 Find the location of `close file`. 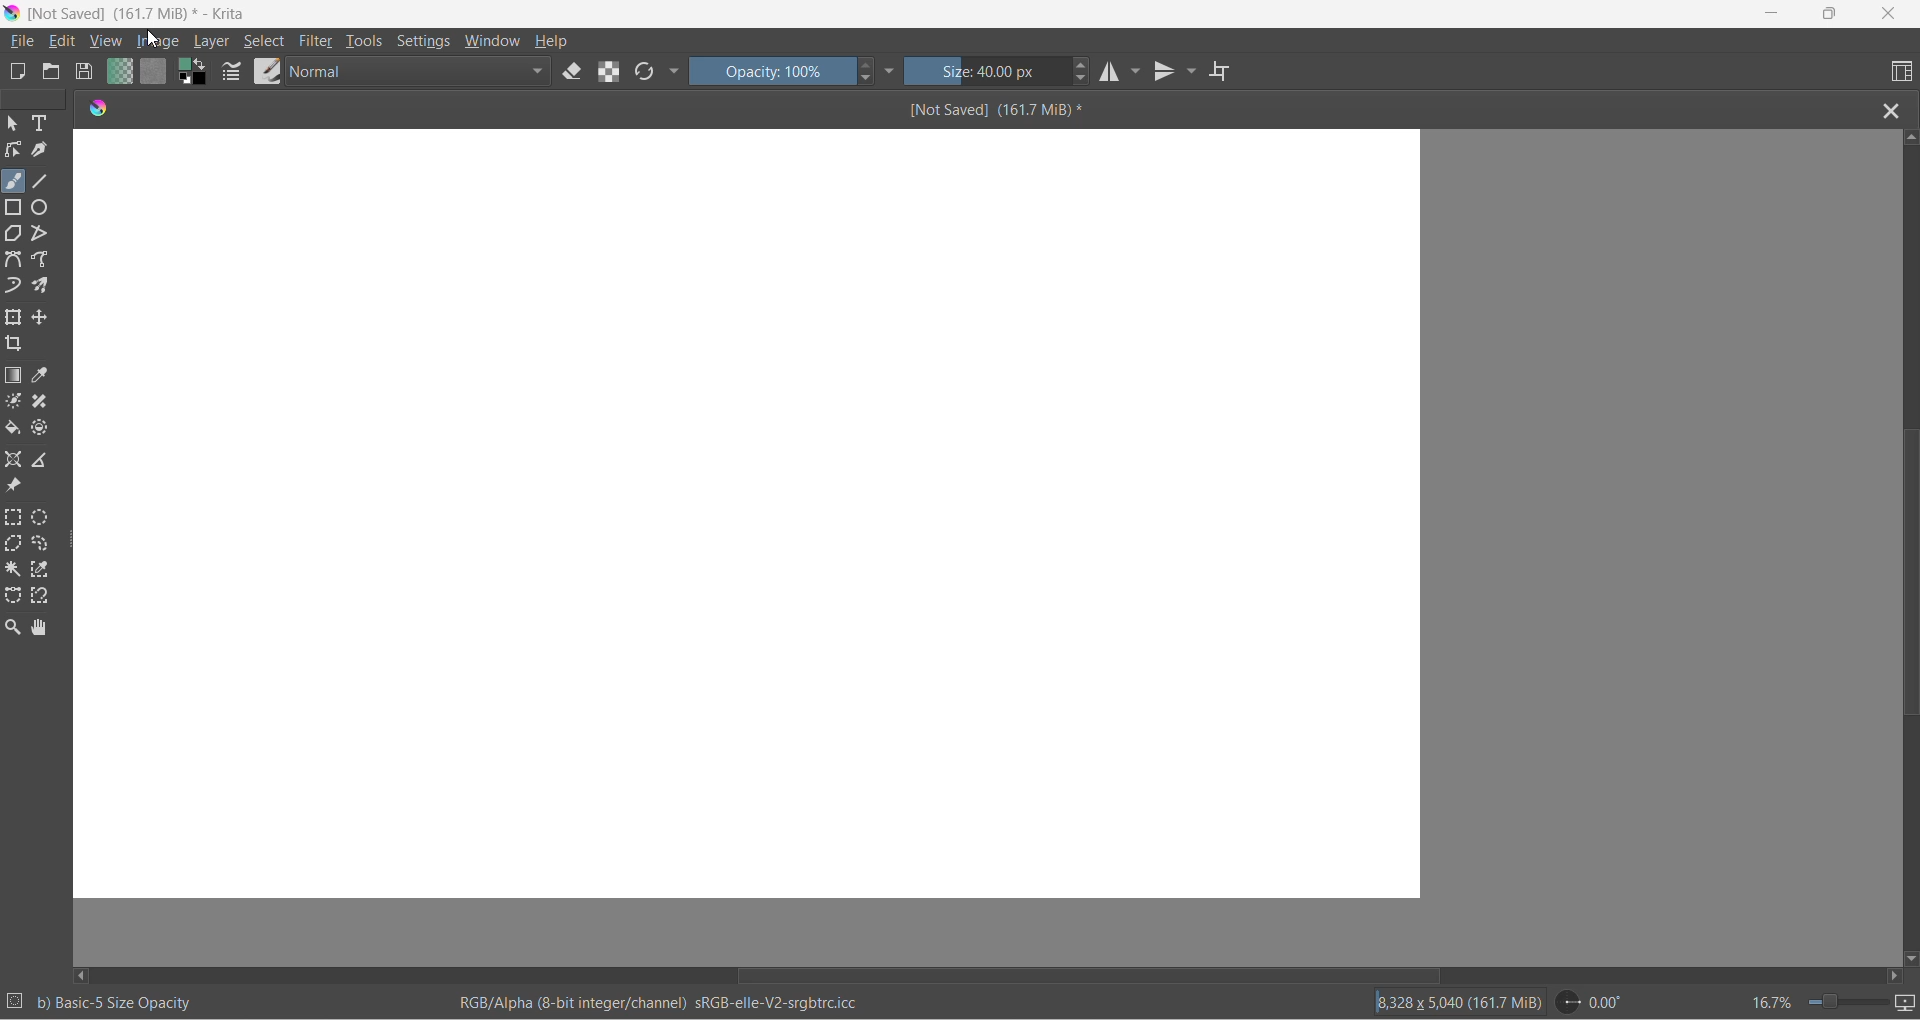

close file is located at coordinates (1897, 109).